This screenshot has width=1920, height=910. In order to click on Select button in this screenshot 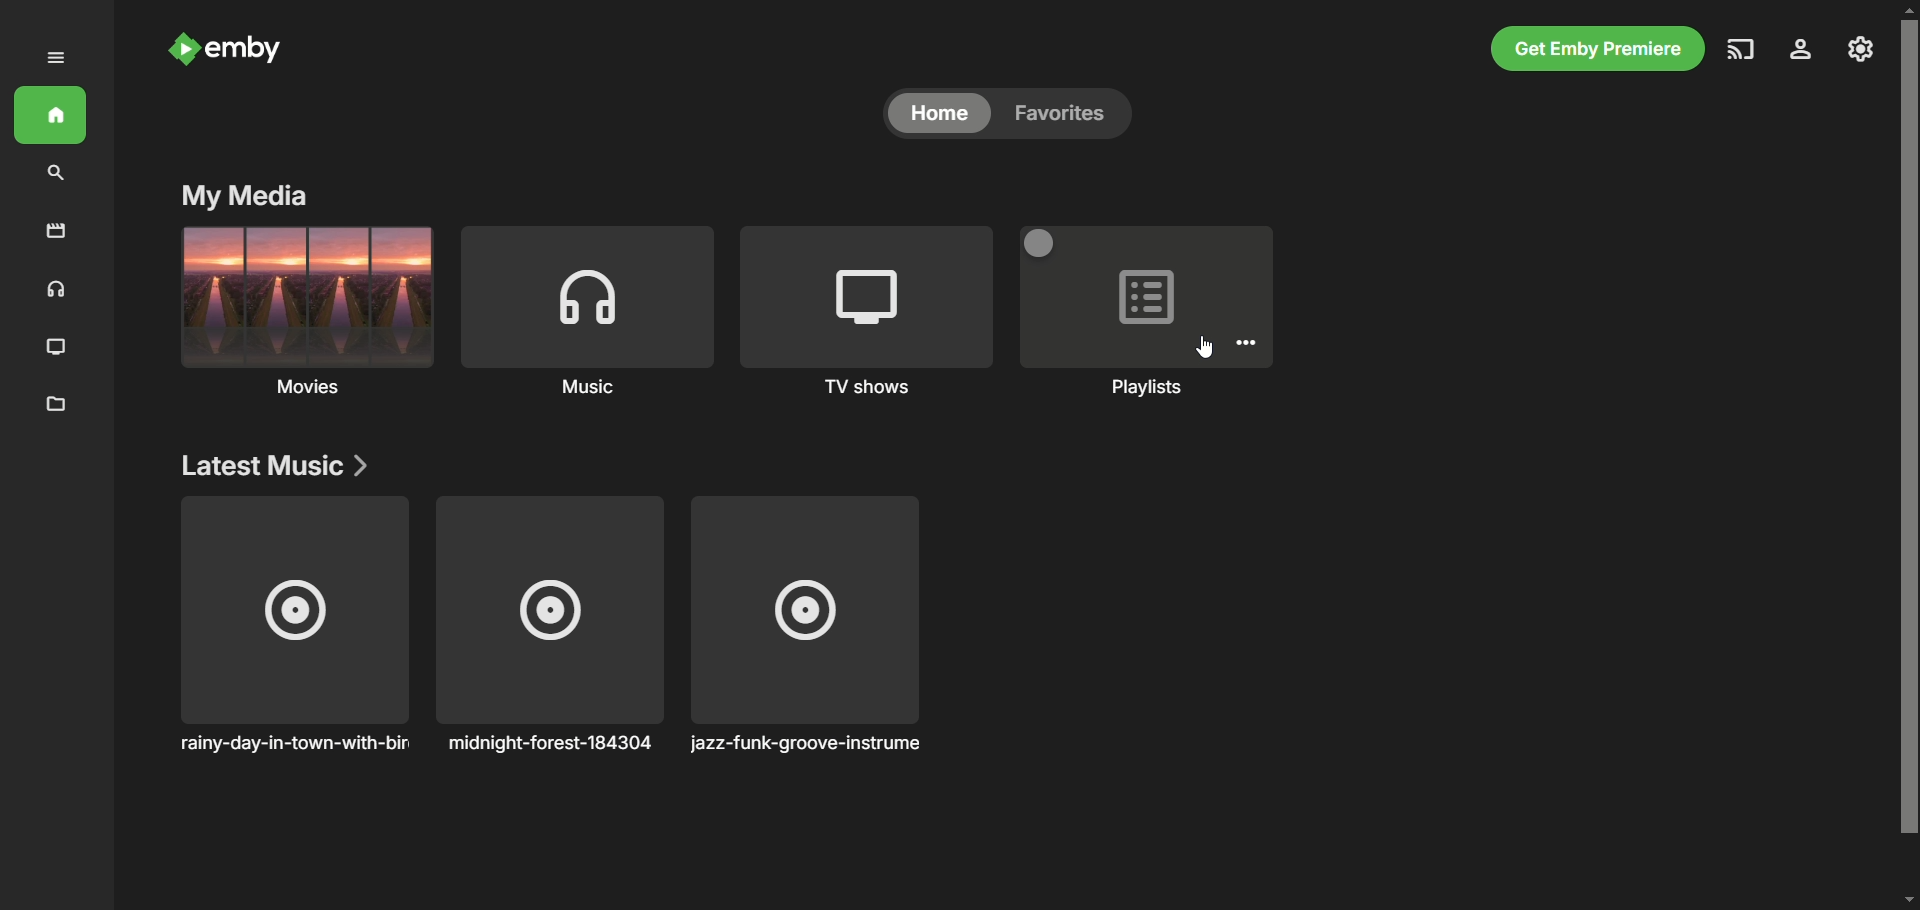, I will do `click(1038, 243)`.